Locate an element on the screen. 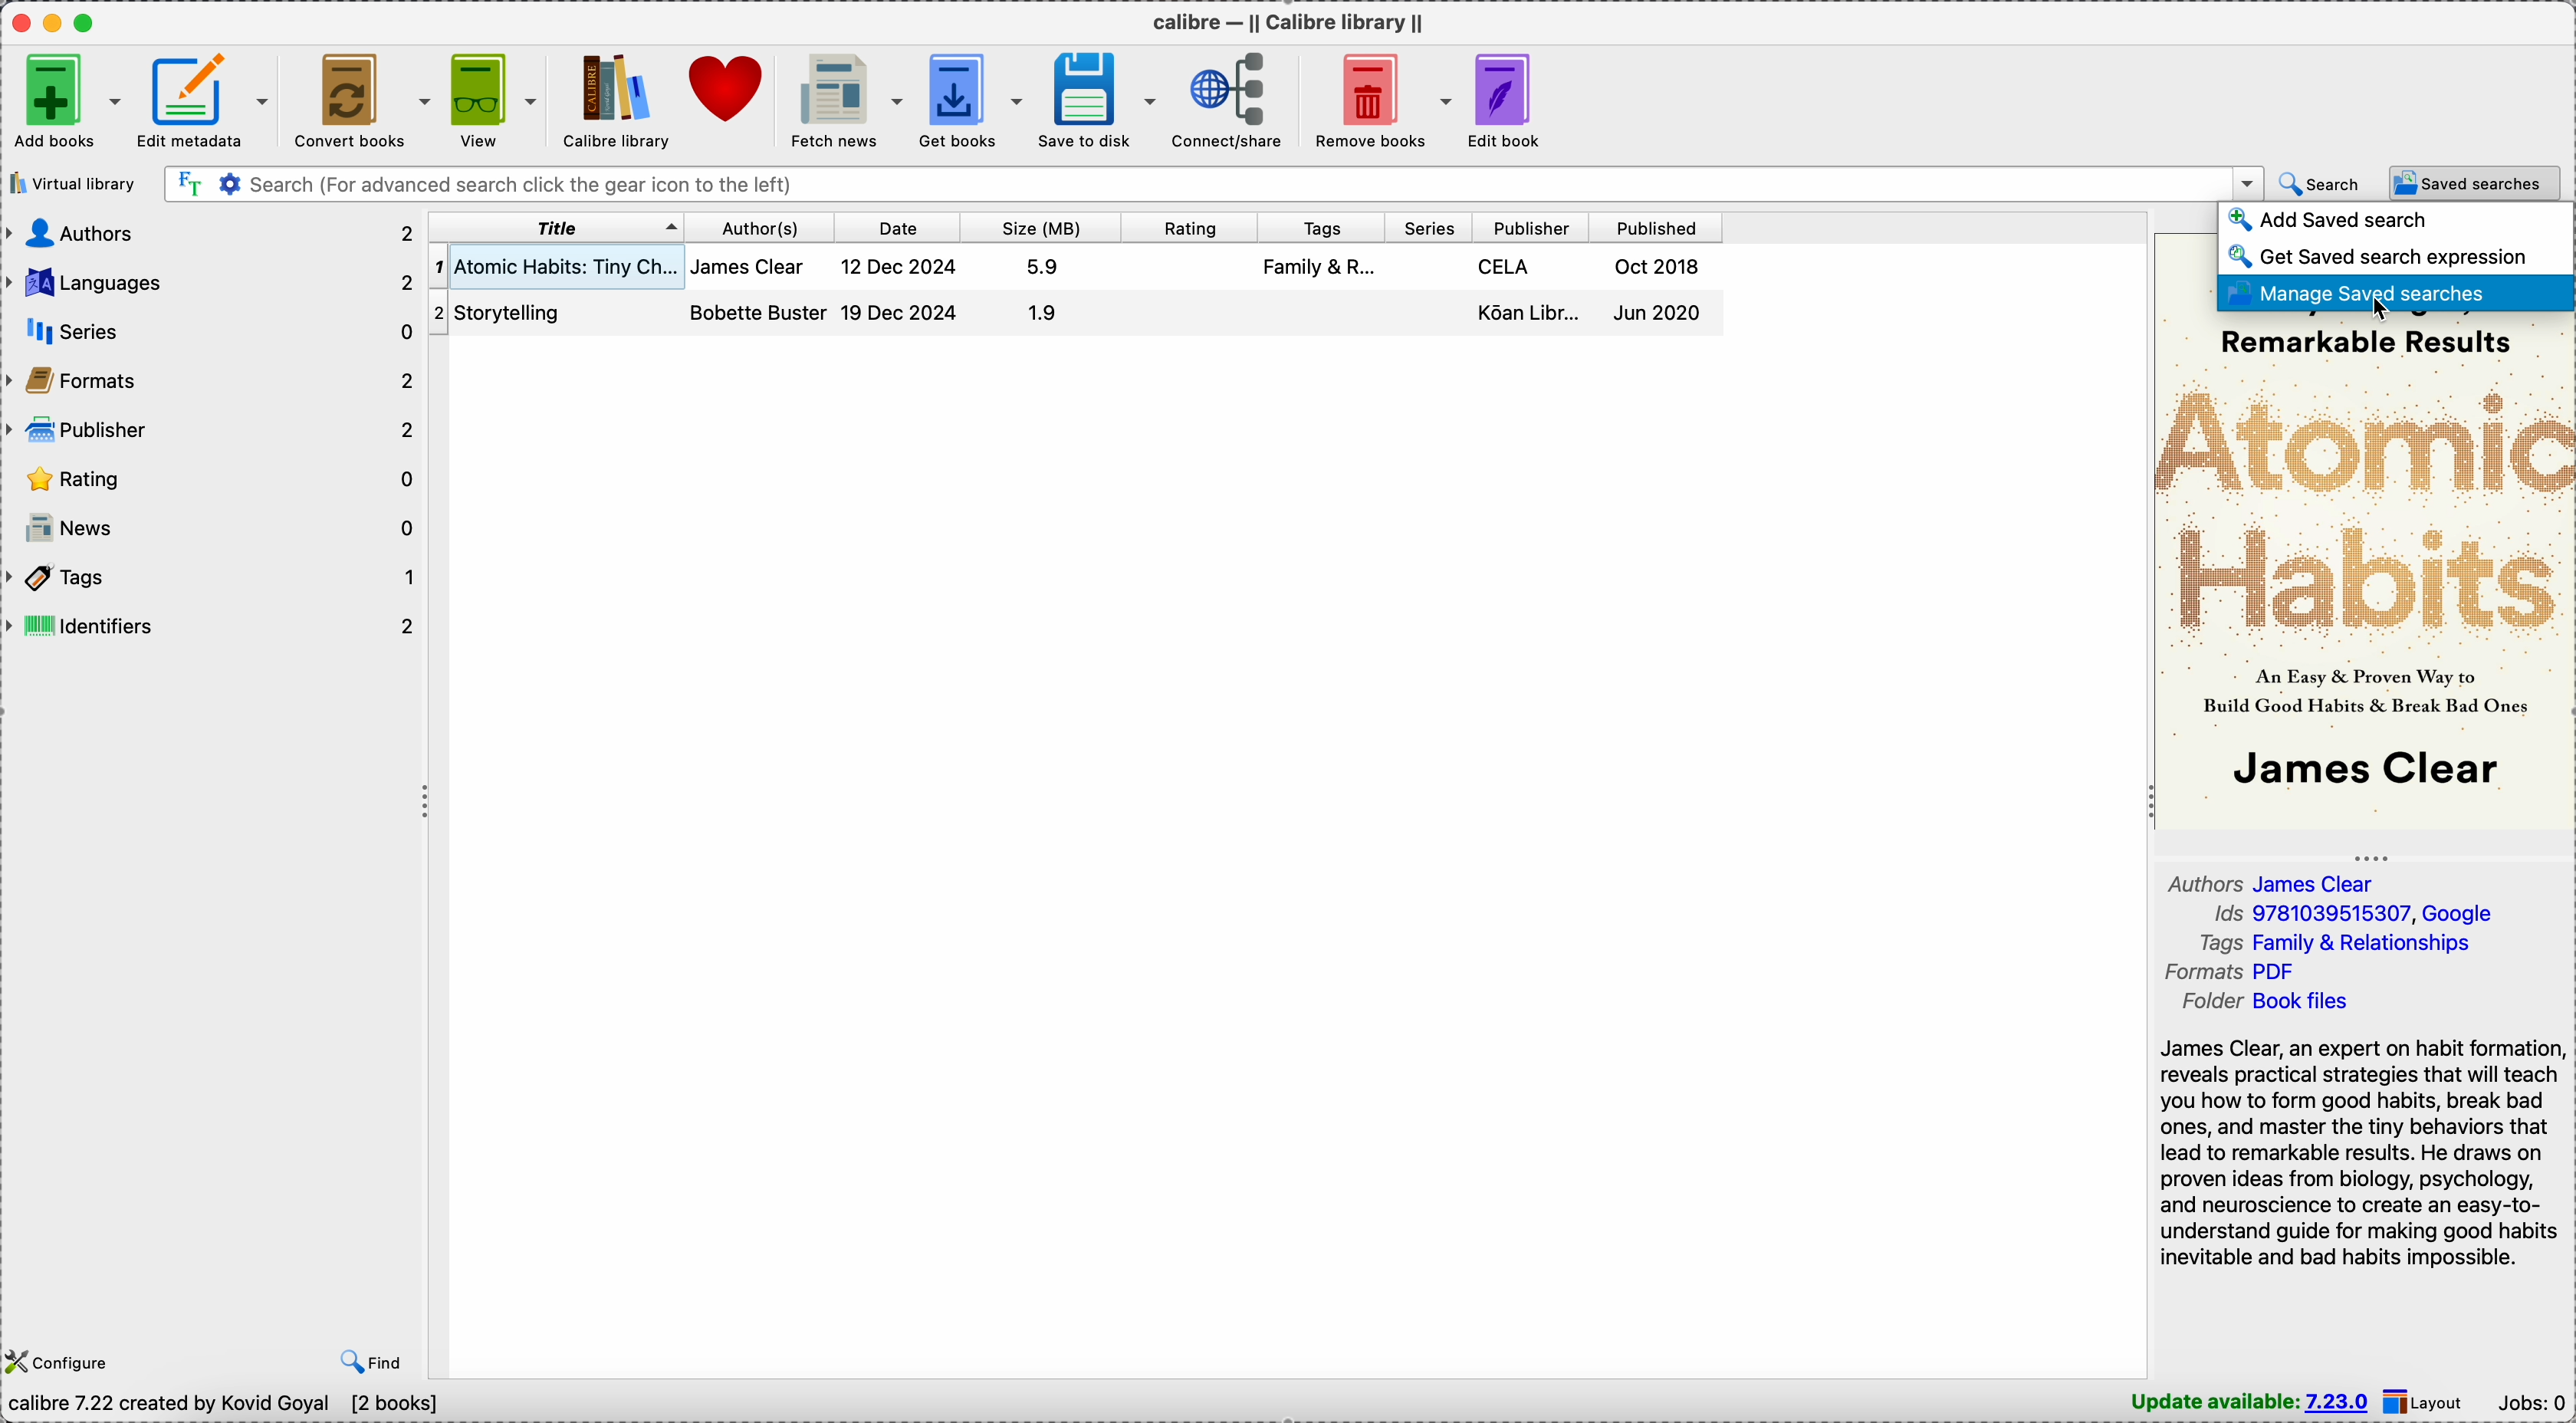  date is located at coordinates (890, 228).